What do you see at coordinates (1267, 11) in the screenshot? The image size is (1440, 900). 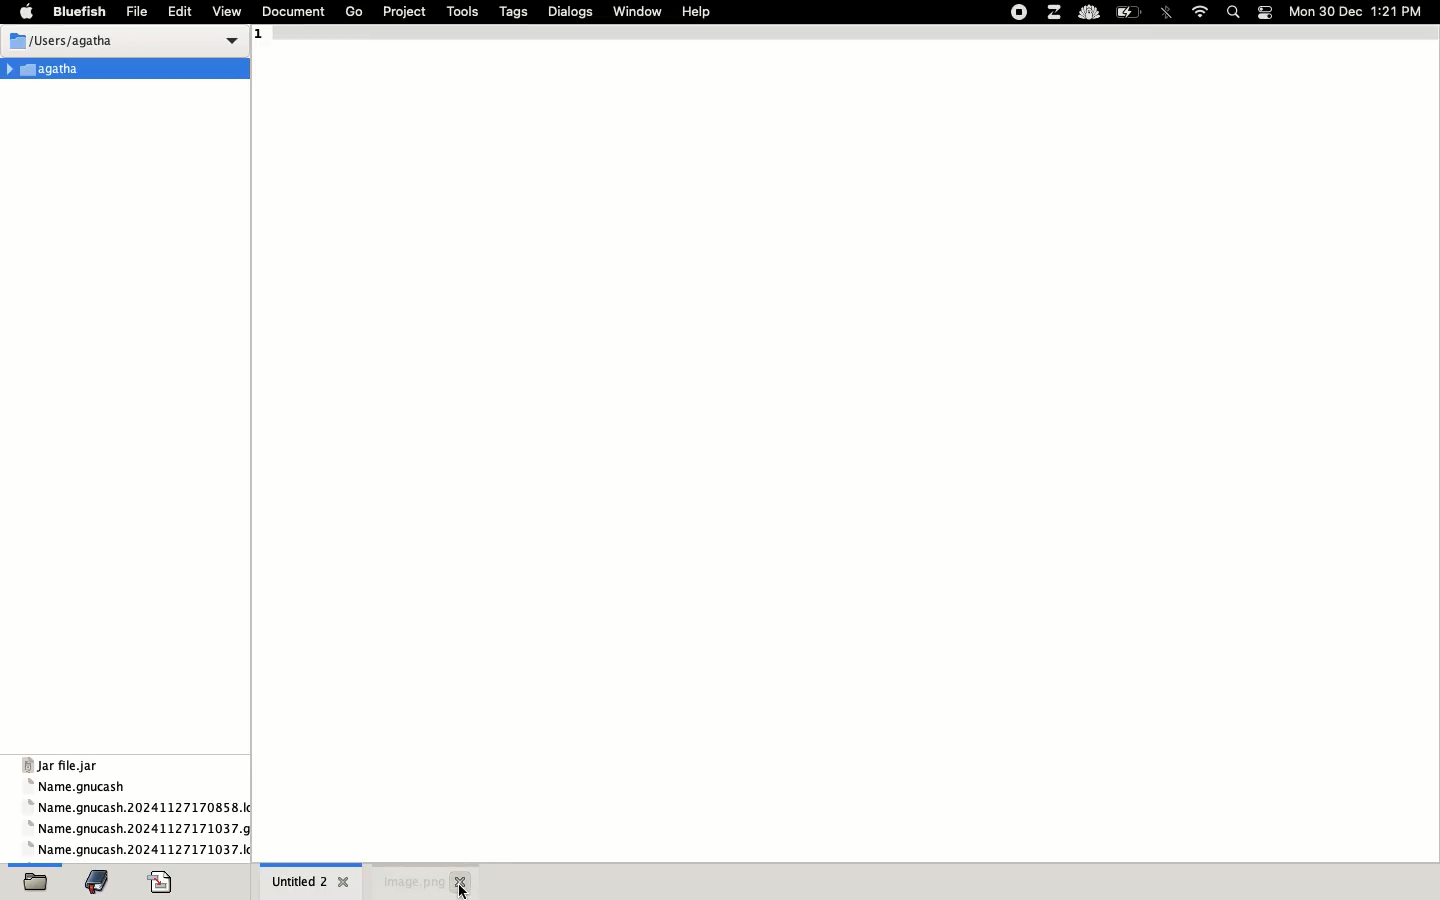 I see `notification` at bounding box center [1267, 11].